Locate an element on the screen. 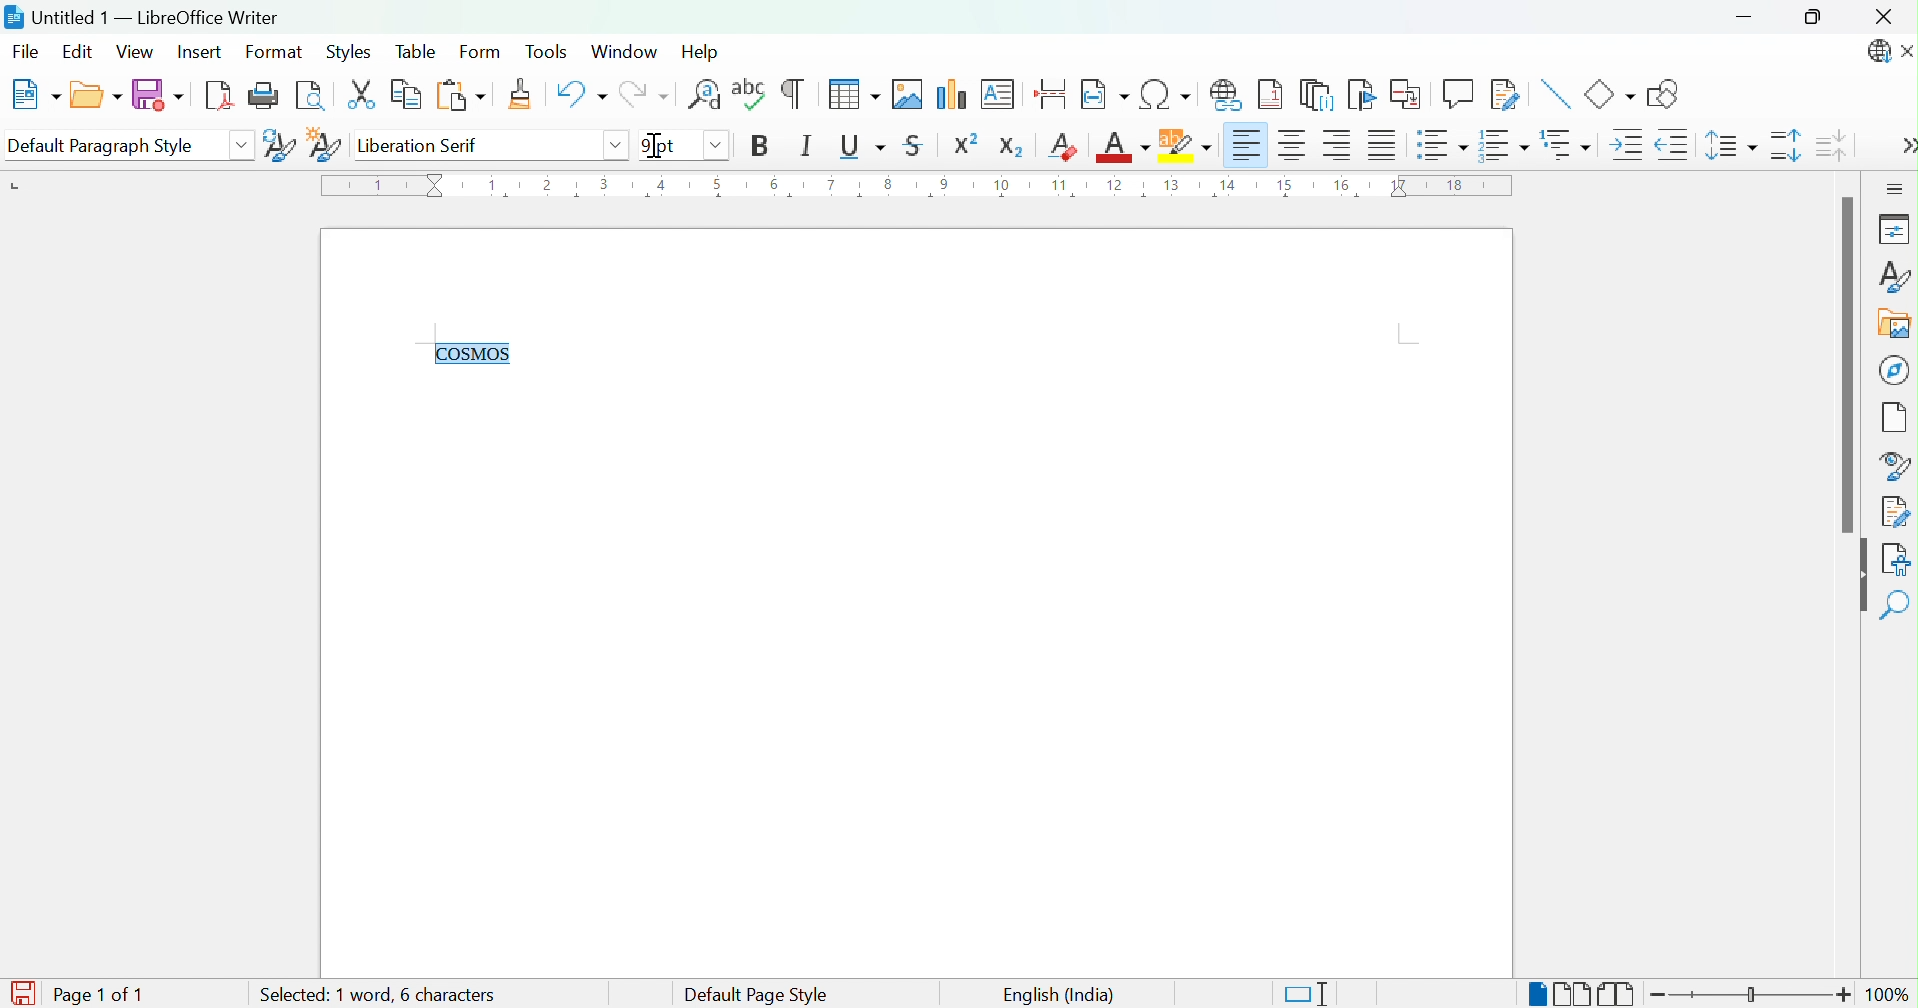 This screenshot has height=1008, width=1918. Clone Formatting is located at coordinates (524, 95).